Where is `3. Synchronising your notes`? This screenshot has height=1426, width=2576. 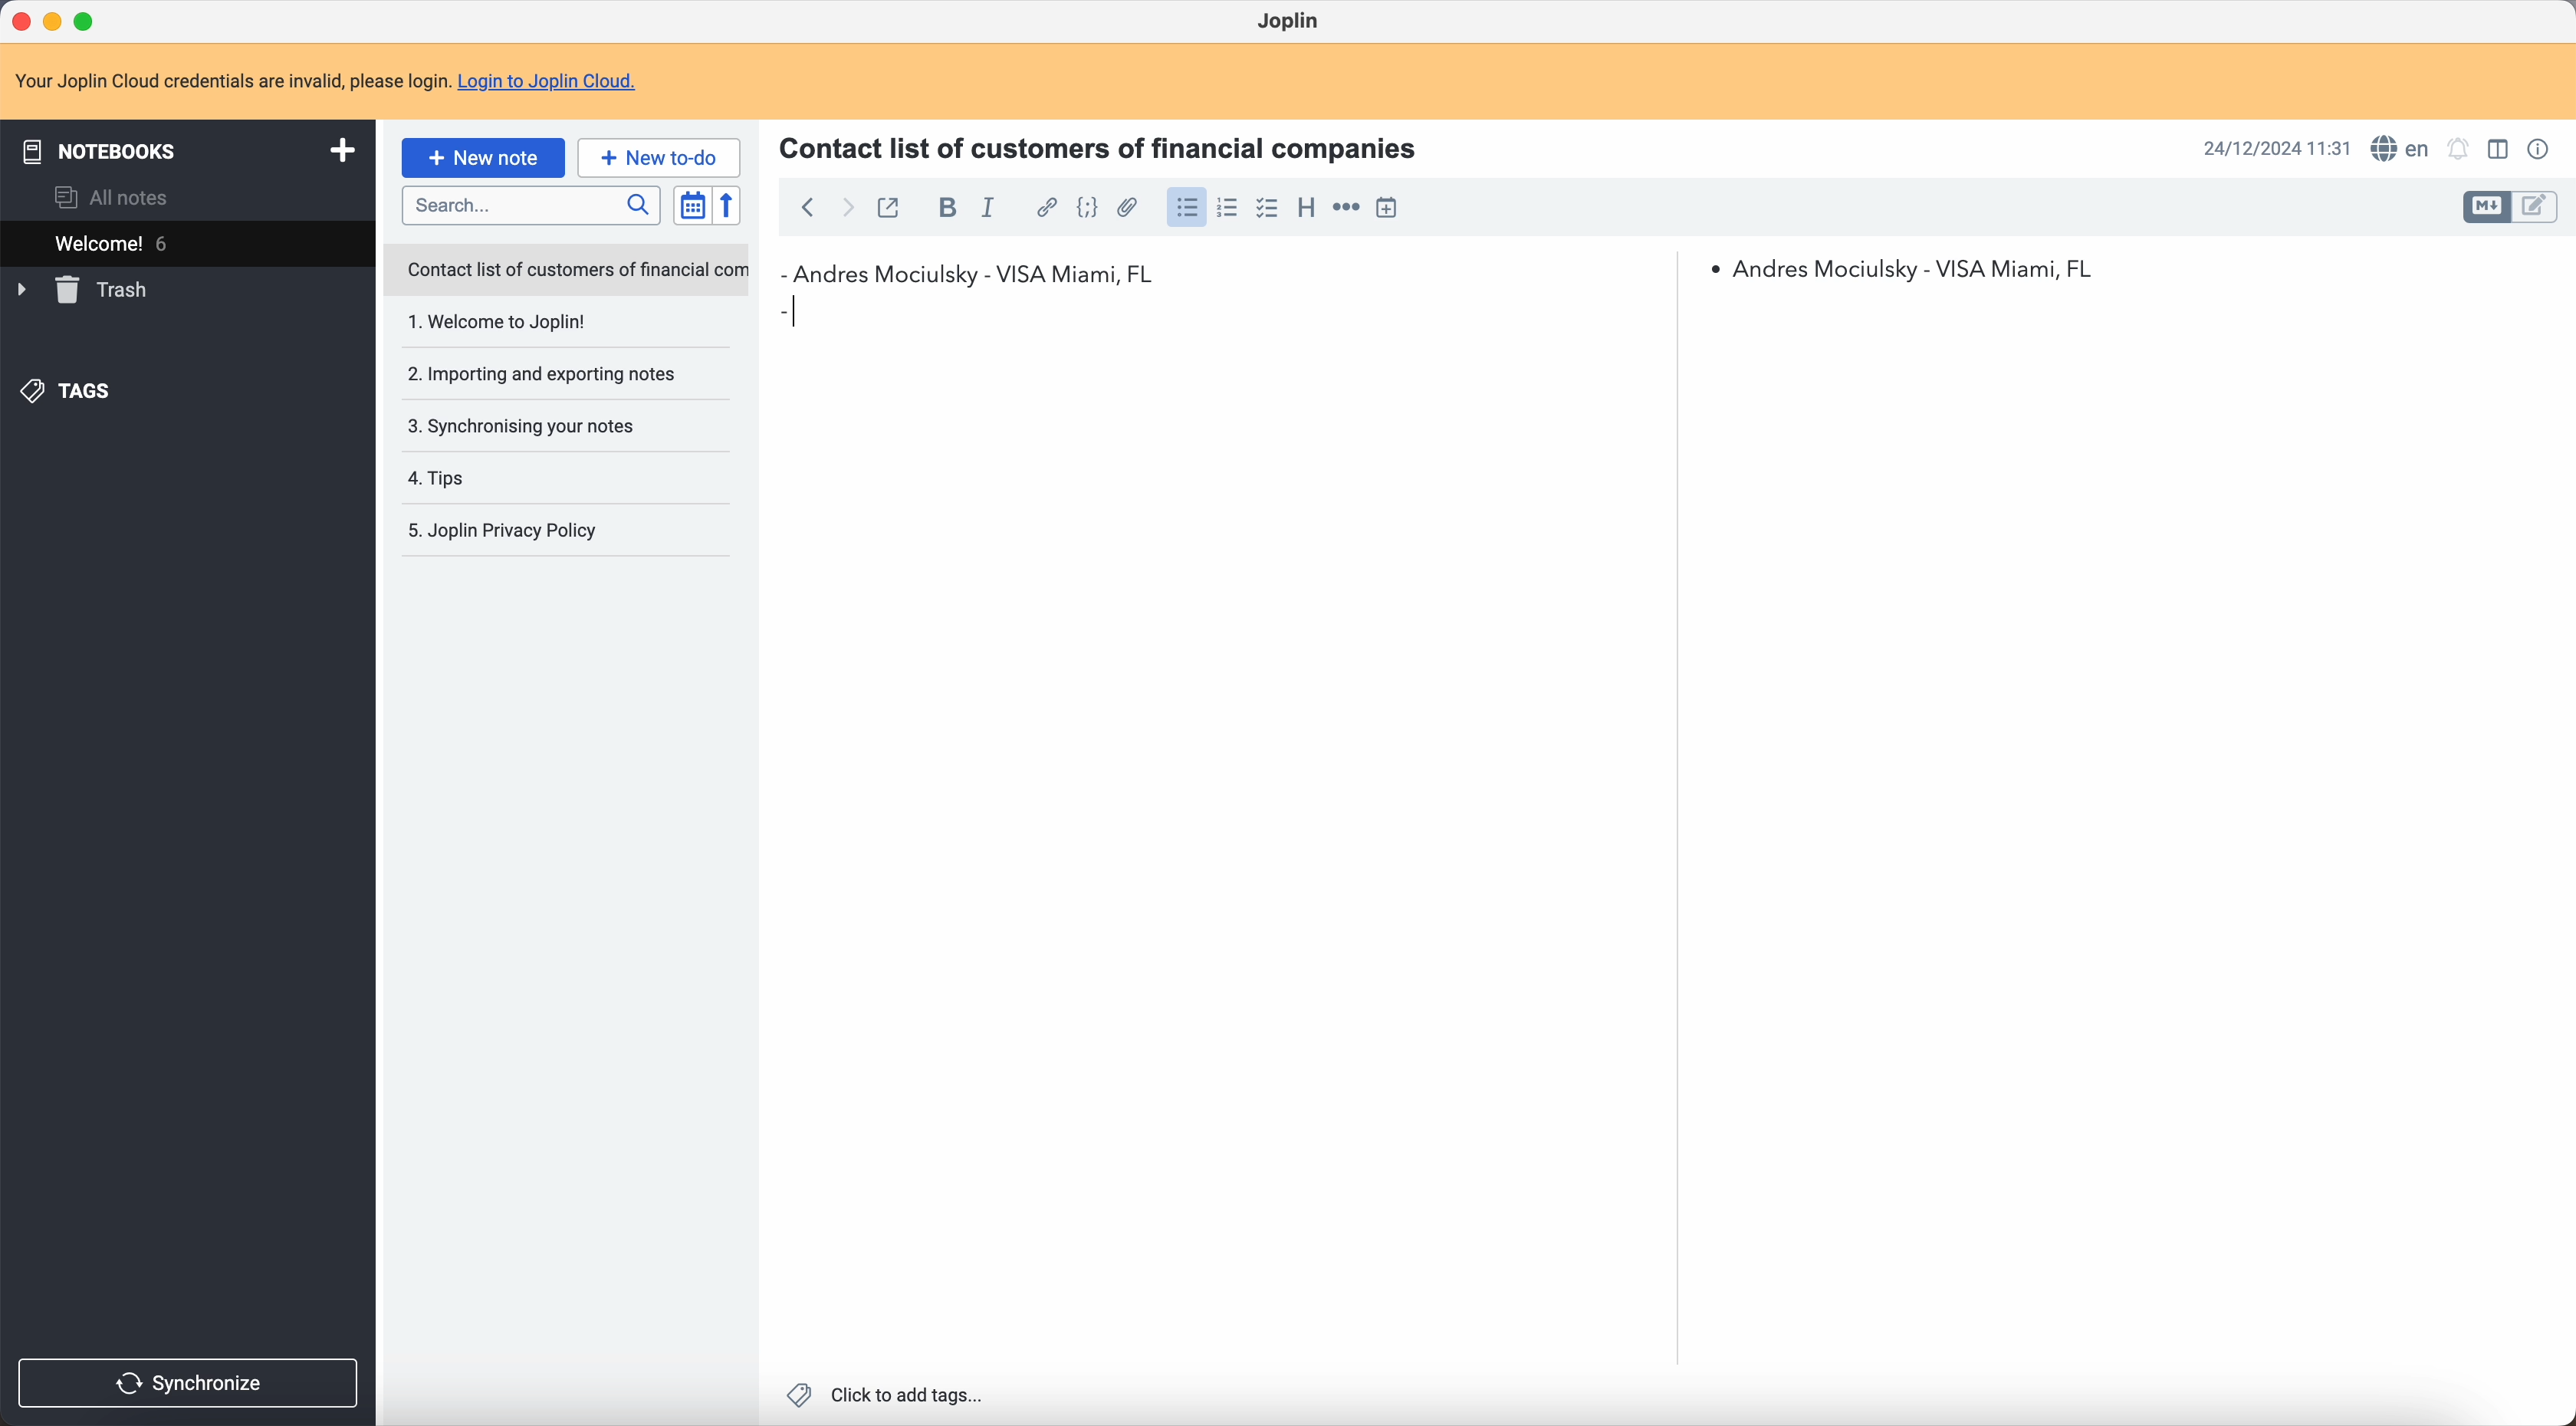
3. Synchronising your notes is located at coordinates (528, 425).